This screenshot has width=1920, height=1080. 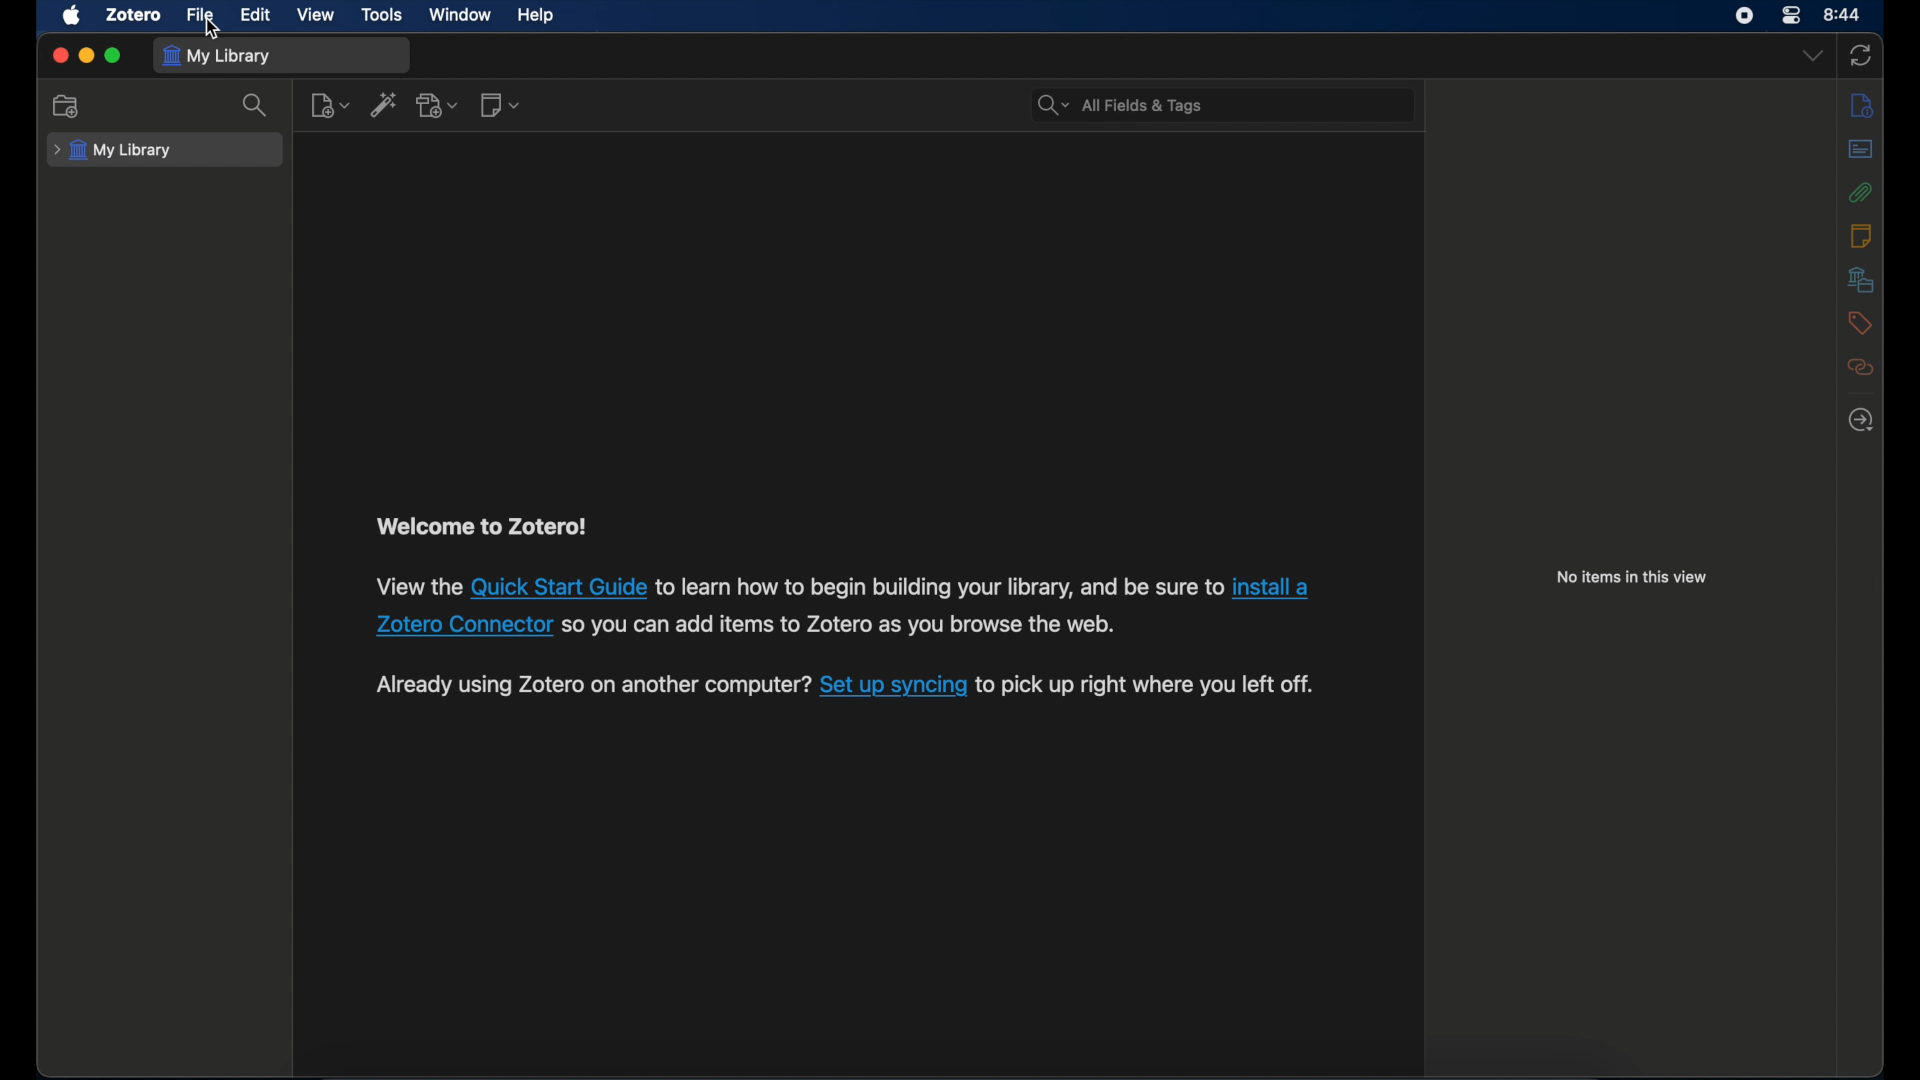 I want to click on window, so click(x=458, y=15).